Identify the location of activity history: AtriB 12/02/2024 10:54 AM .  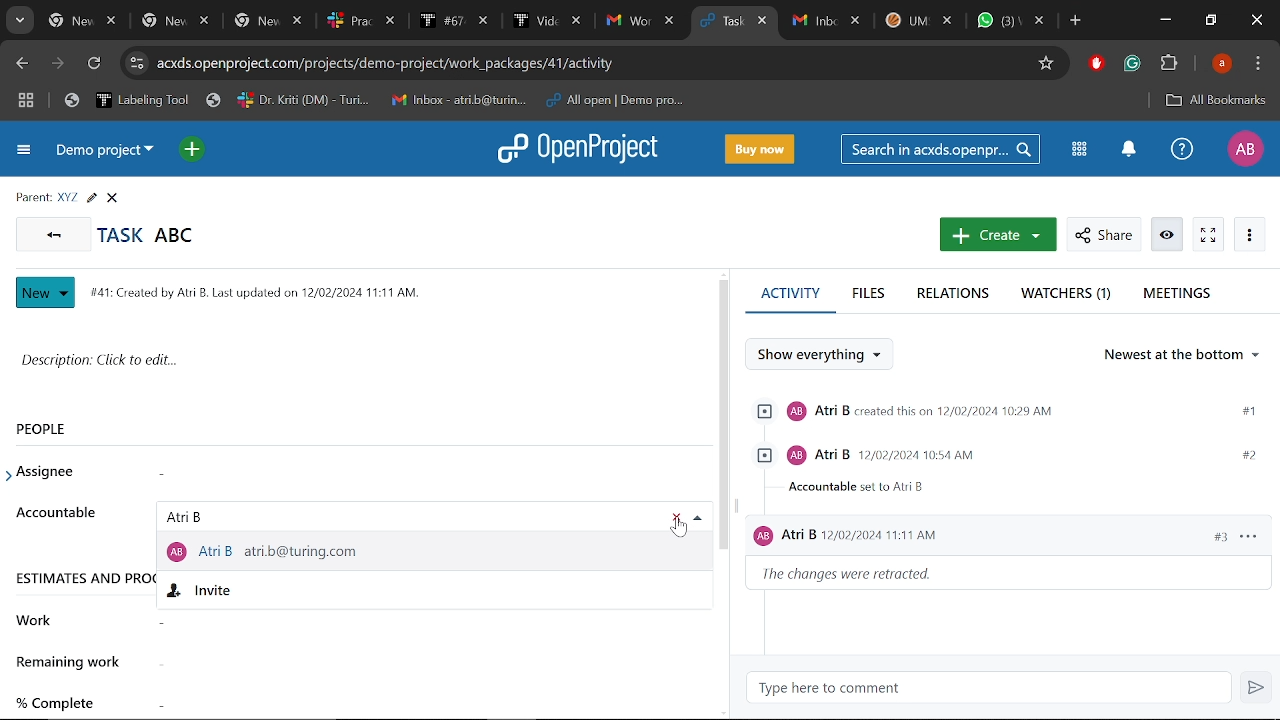
(1003, 471).